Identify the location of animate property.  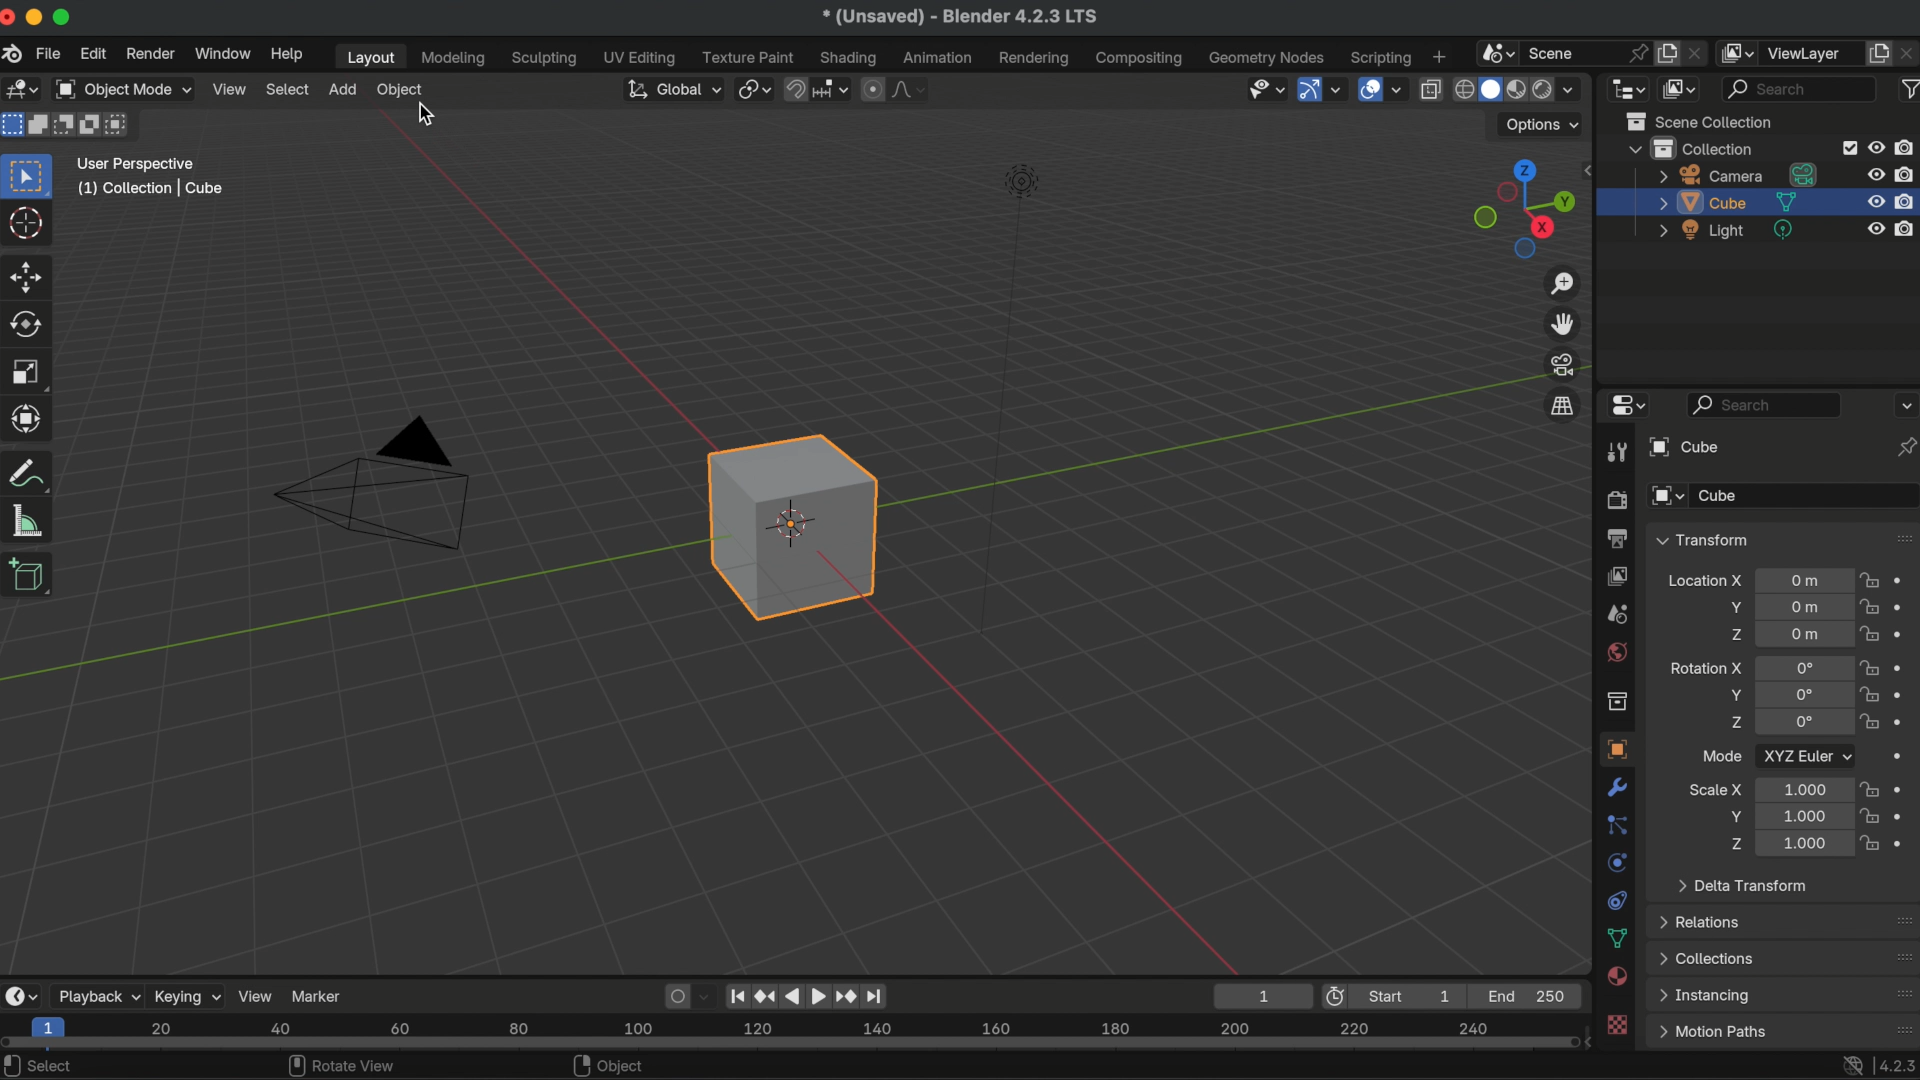
(1904, 634).